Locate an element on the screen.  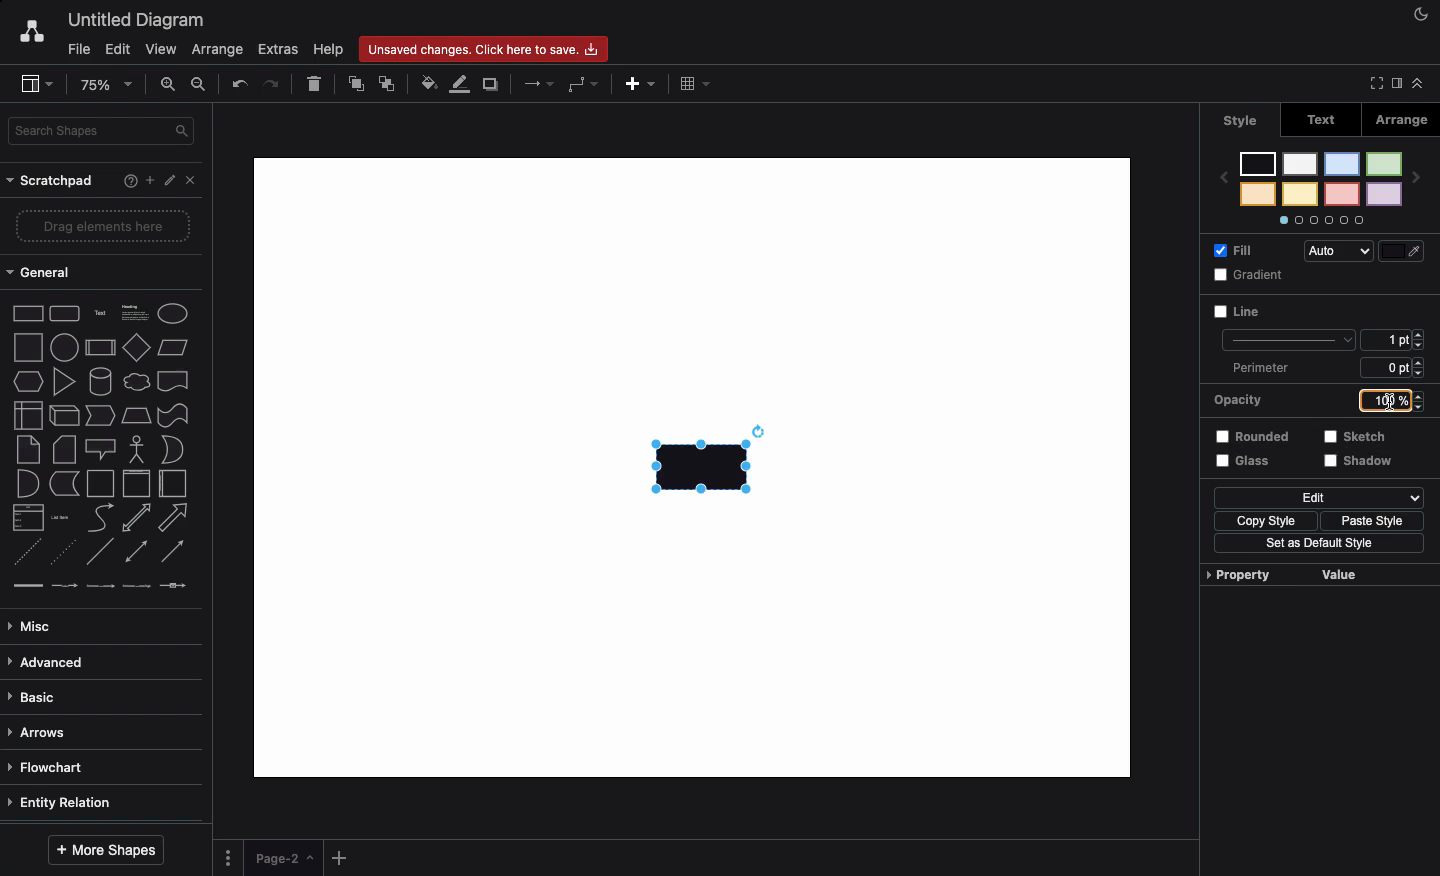
internal storage is located at coordinates (23, 416).